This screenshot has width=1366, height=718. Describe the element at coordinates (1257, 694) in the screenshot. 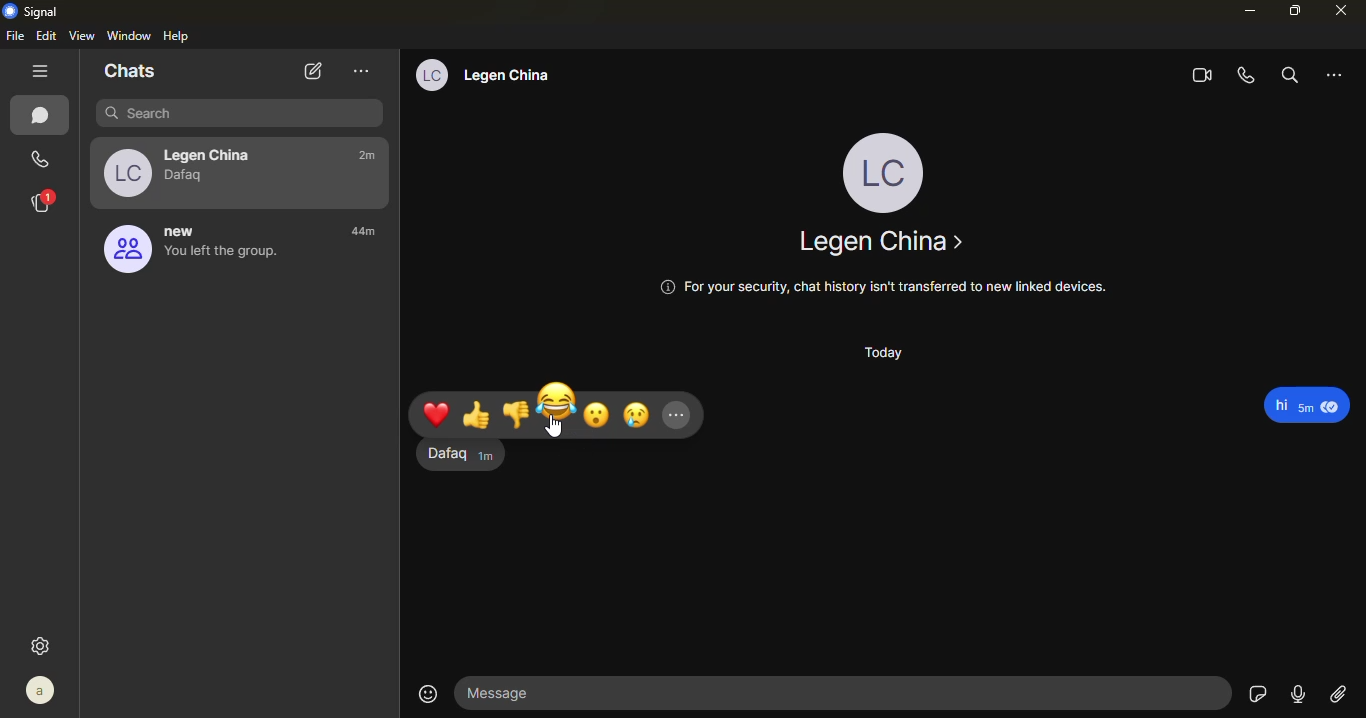

I see `sticker` at that location.